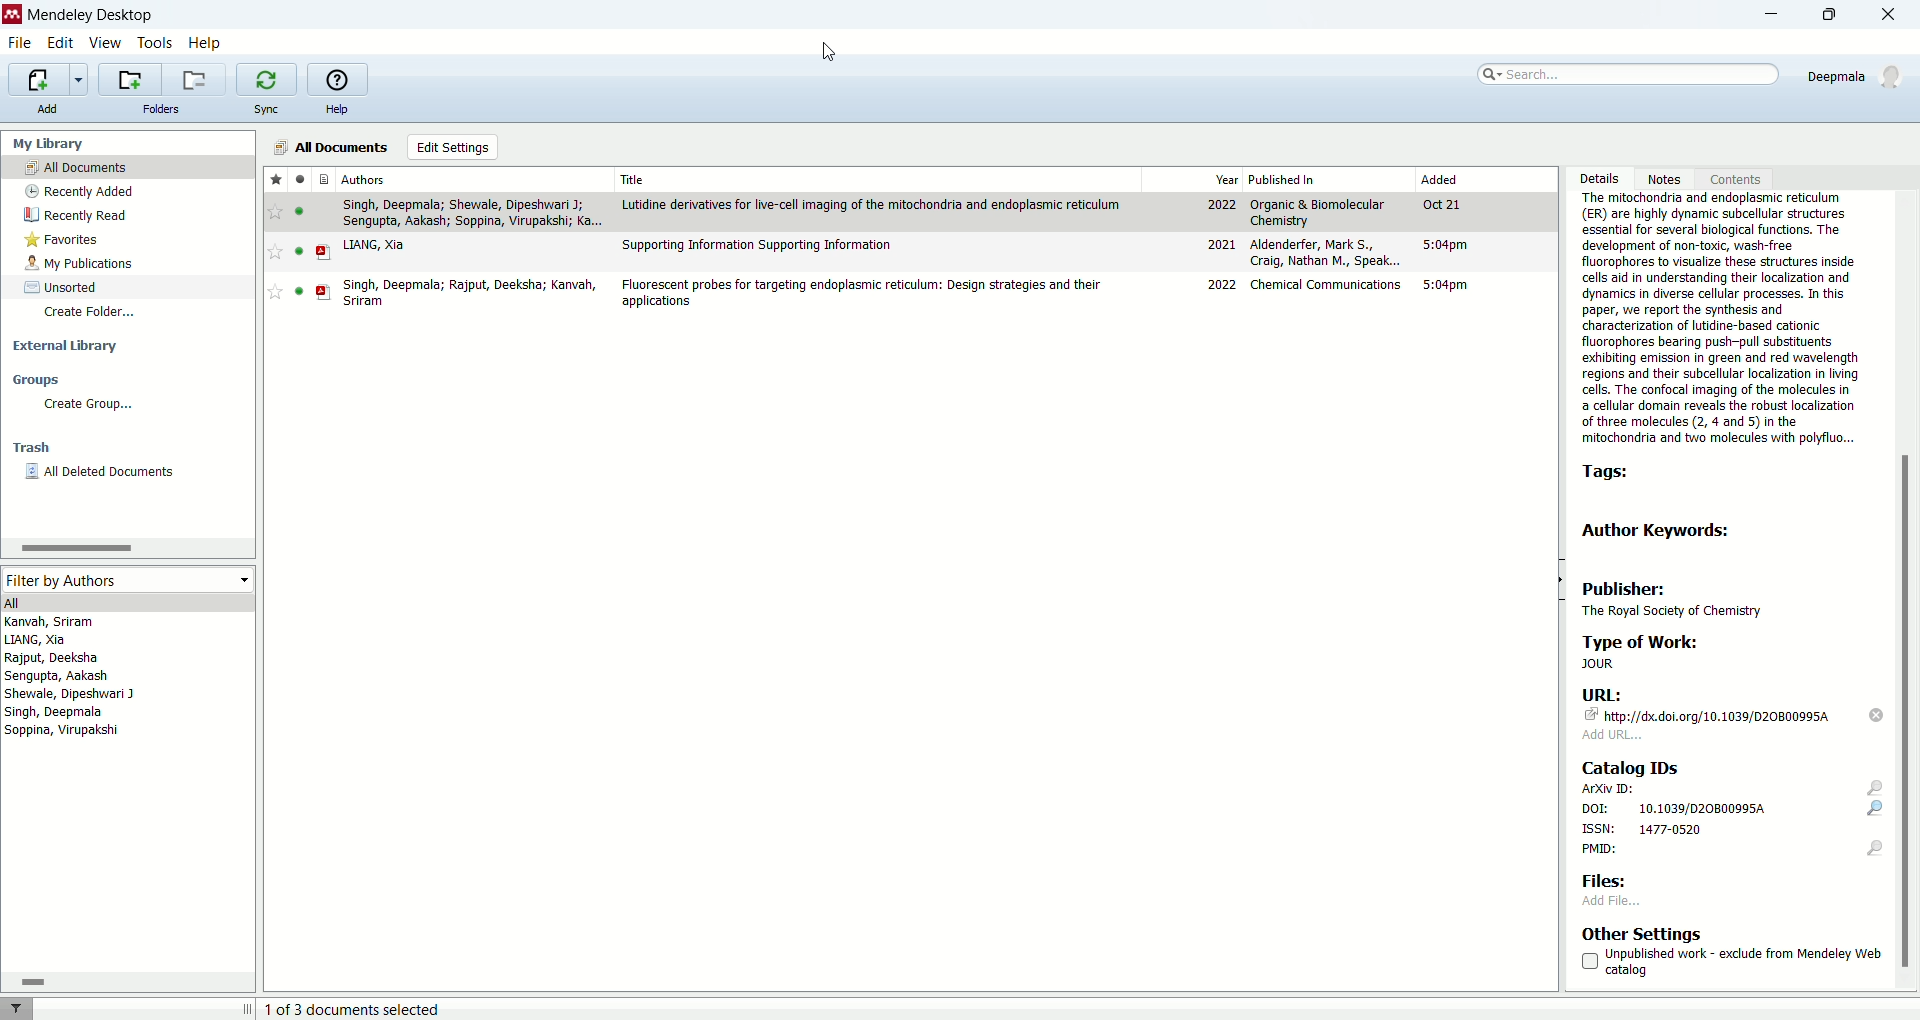 The image size is (1920, 1020). Describe the element at coordinates (1221, 244) in the screenshot. I see `2021` at that location.